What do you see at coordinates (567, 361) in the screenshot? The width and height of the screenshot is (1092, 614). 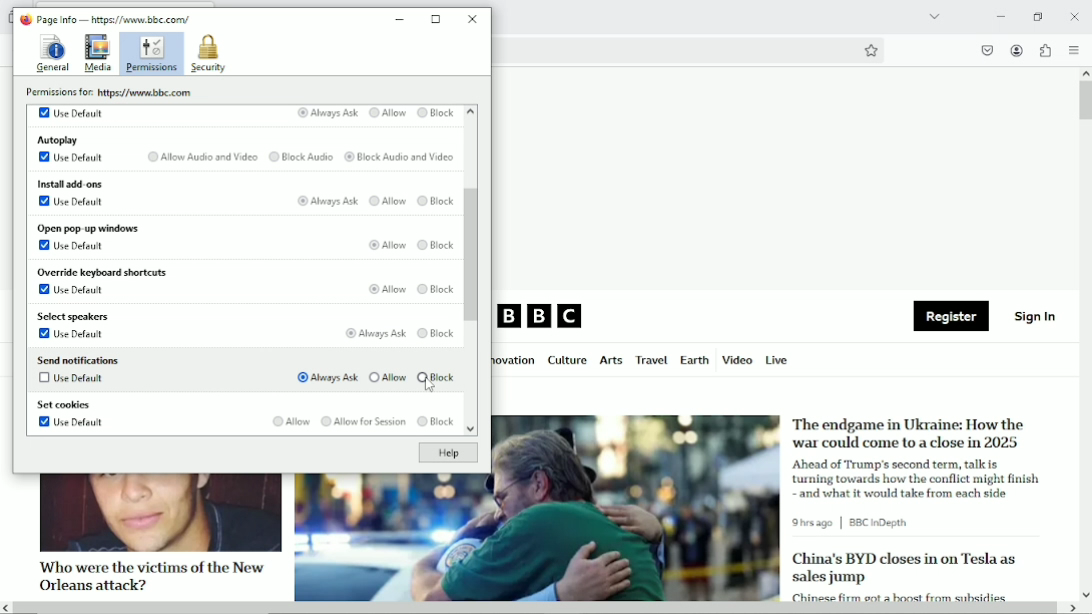 I see `Culture` at bounding box center [567, 361].